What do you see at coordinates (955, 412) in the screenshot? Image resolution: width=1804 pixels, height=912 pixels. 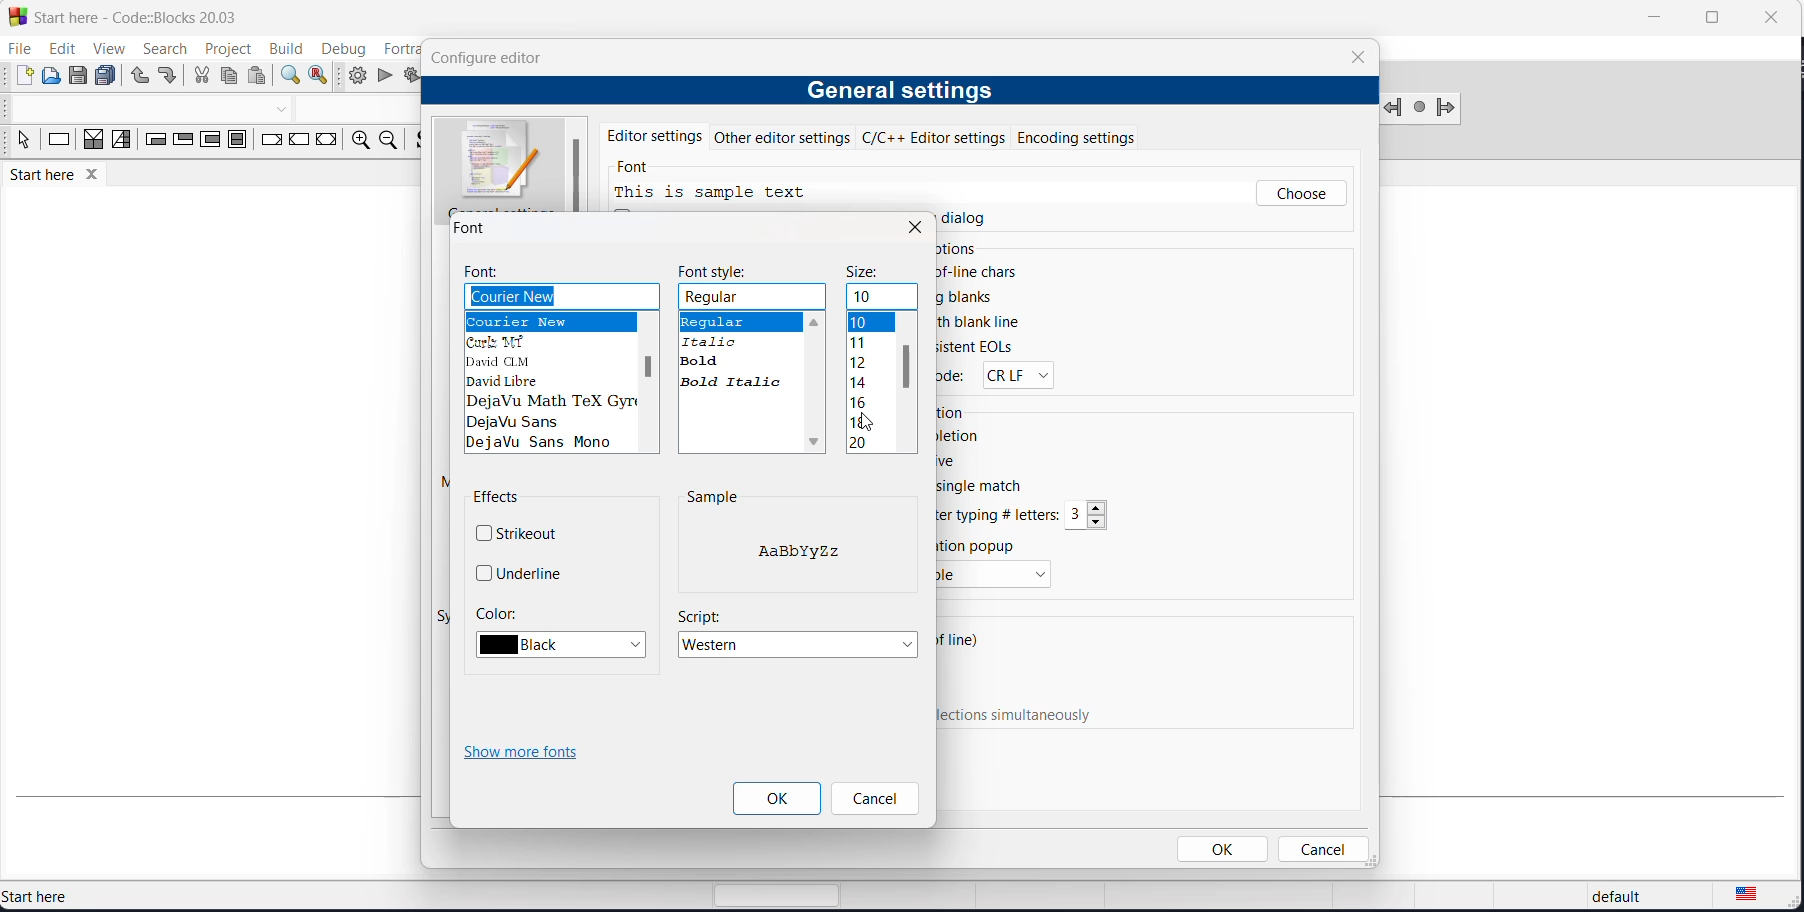 I see `ition` at bounding box center [955, 412].